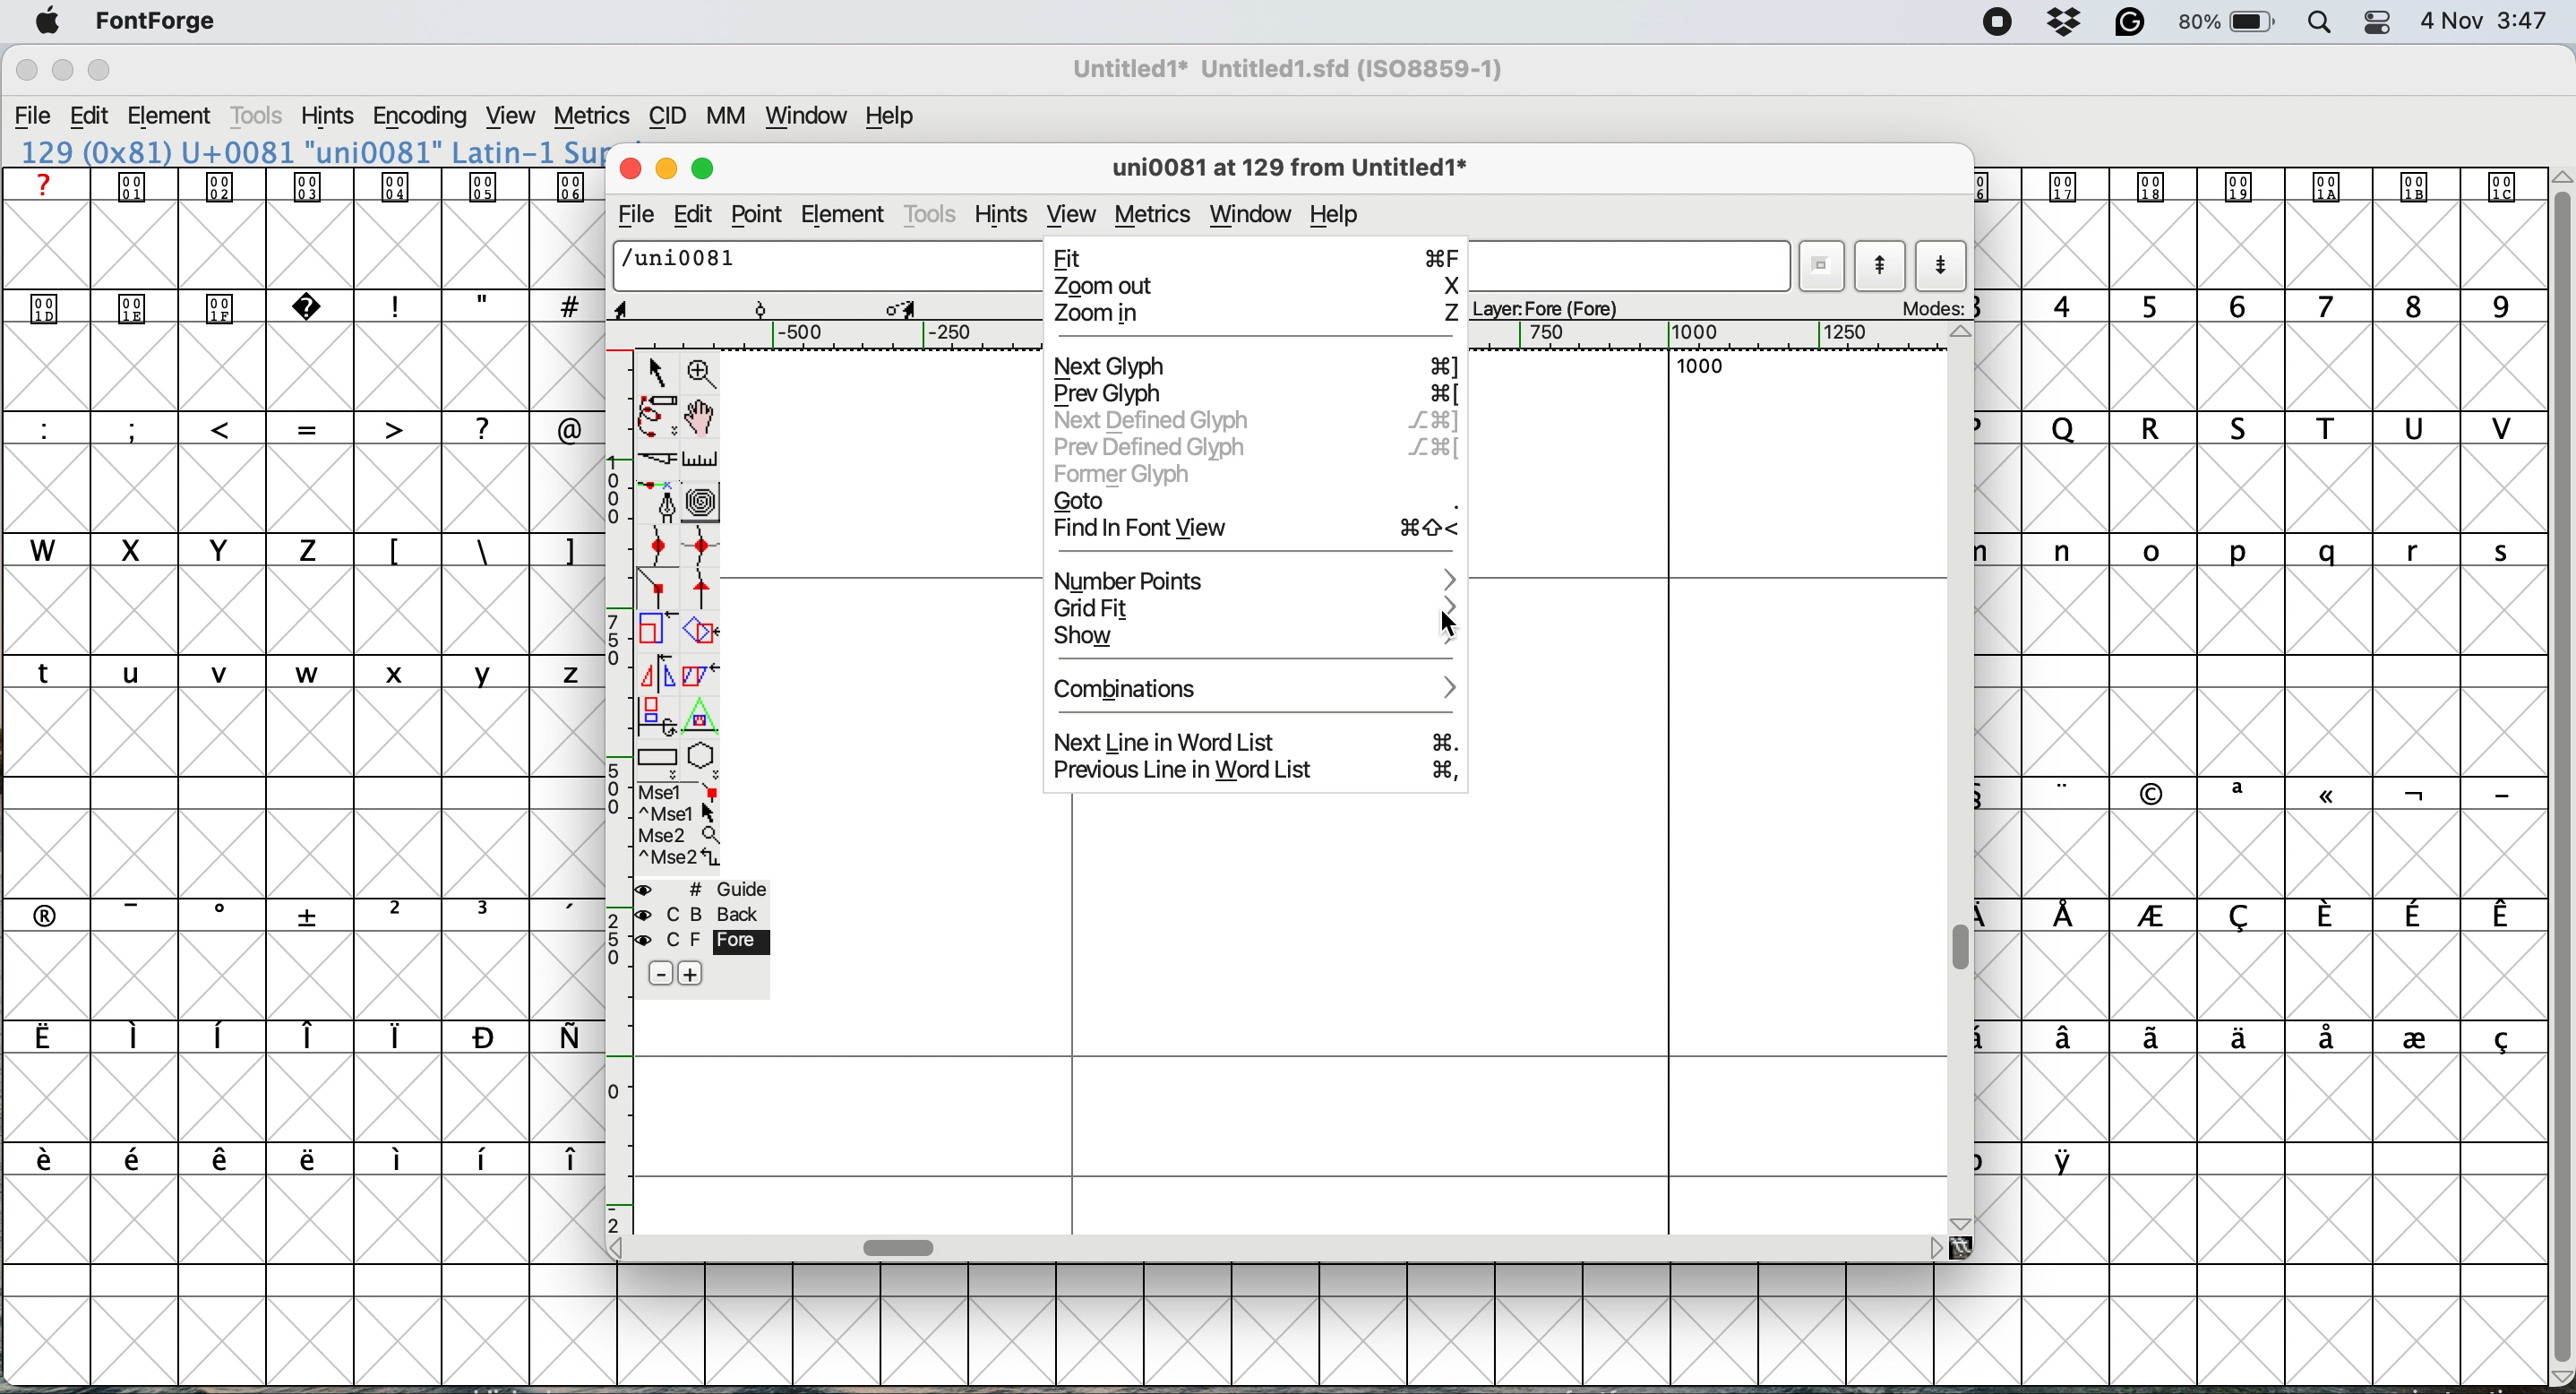 The image size is (2576, 1394). Describe the element at coordinates (1965, 332) in the screenshot. I see `Scroll Button ` at that location.